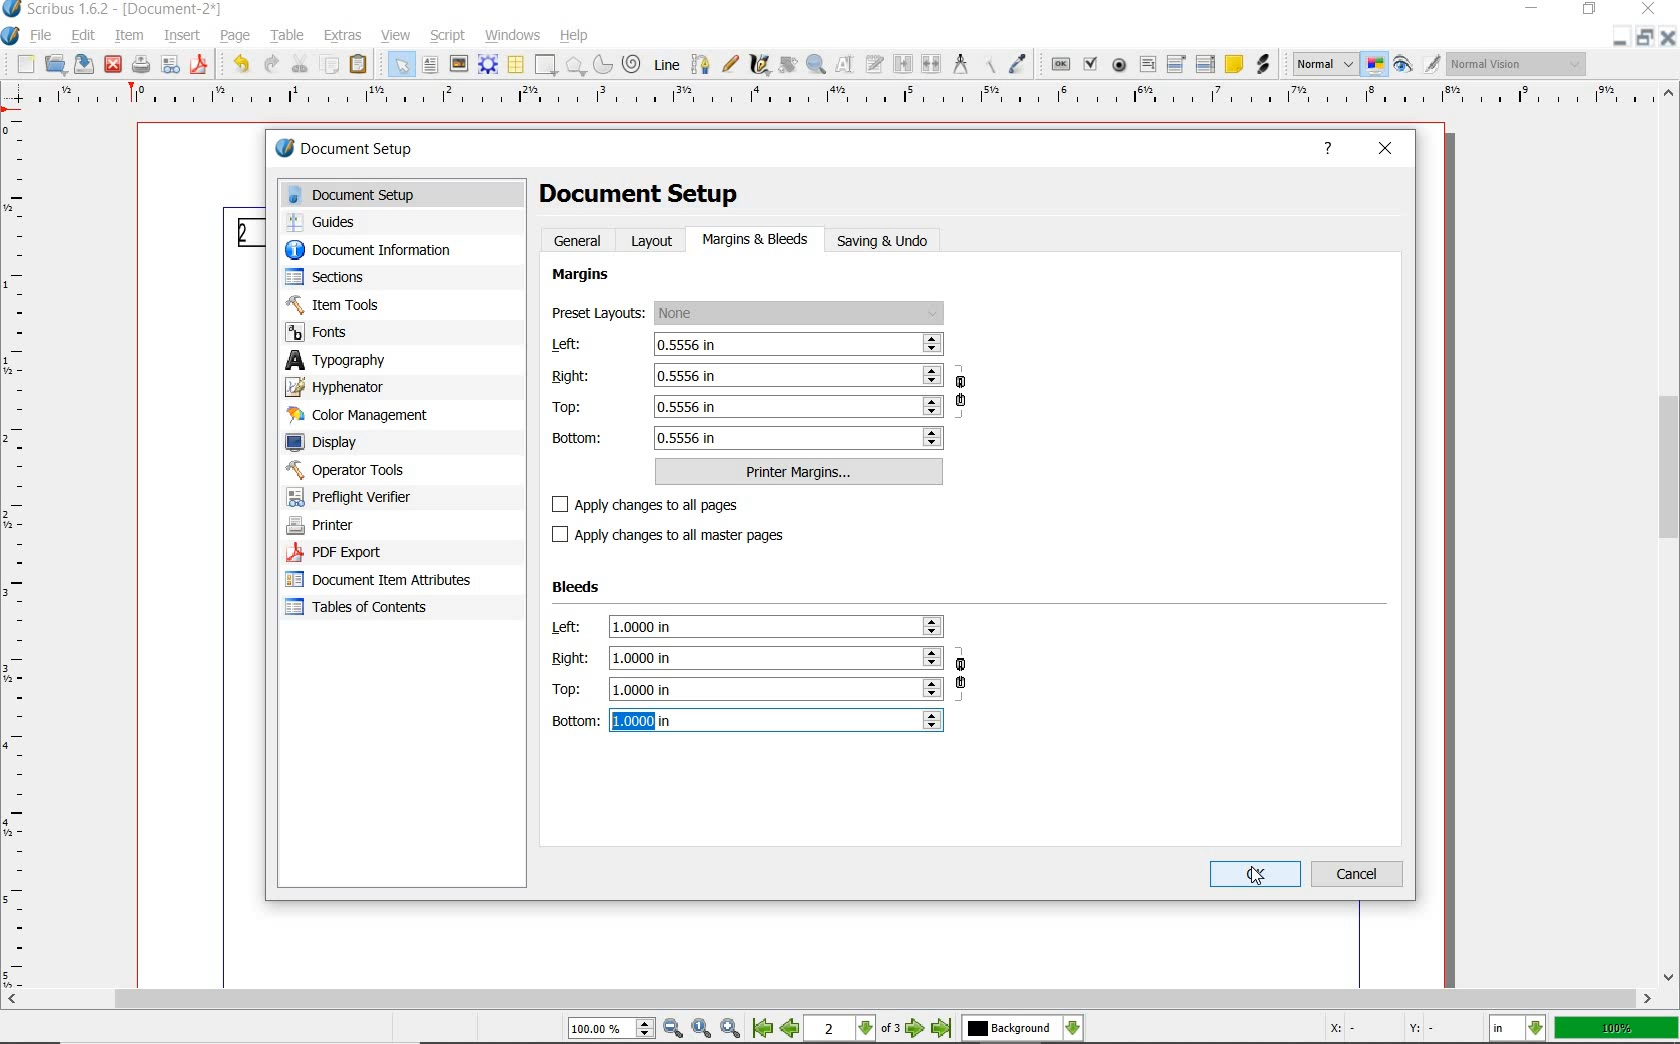 This screenshot has width=1680, height=1044. I want to click on Minimize, so click(1646, 40).